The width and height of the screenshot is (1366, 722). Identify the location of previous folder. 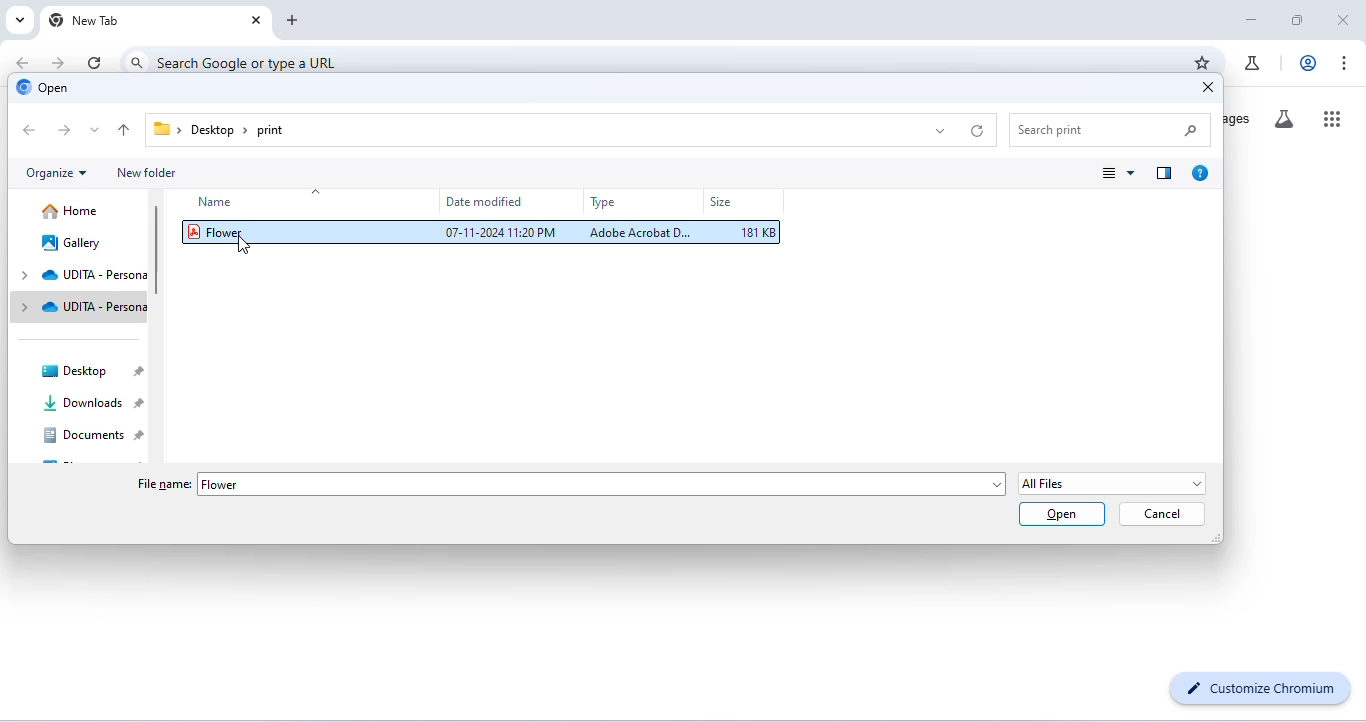
(30, 129).